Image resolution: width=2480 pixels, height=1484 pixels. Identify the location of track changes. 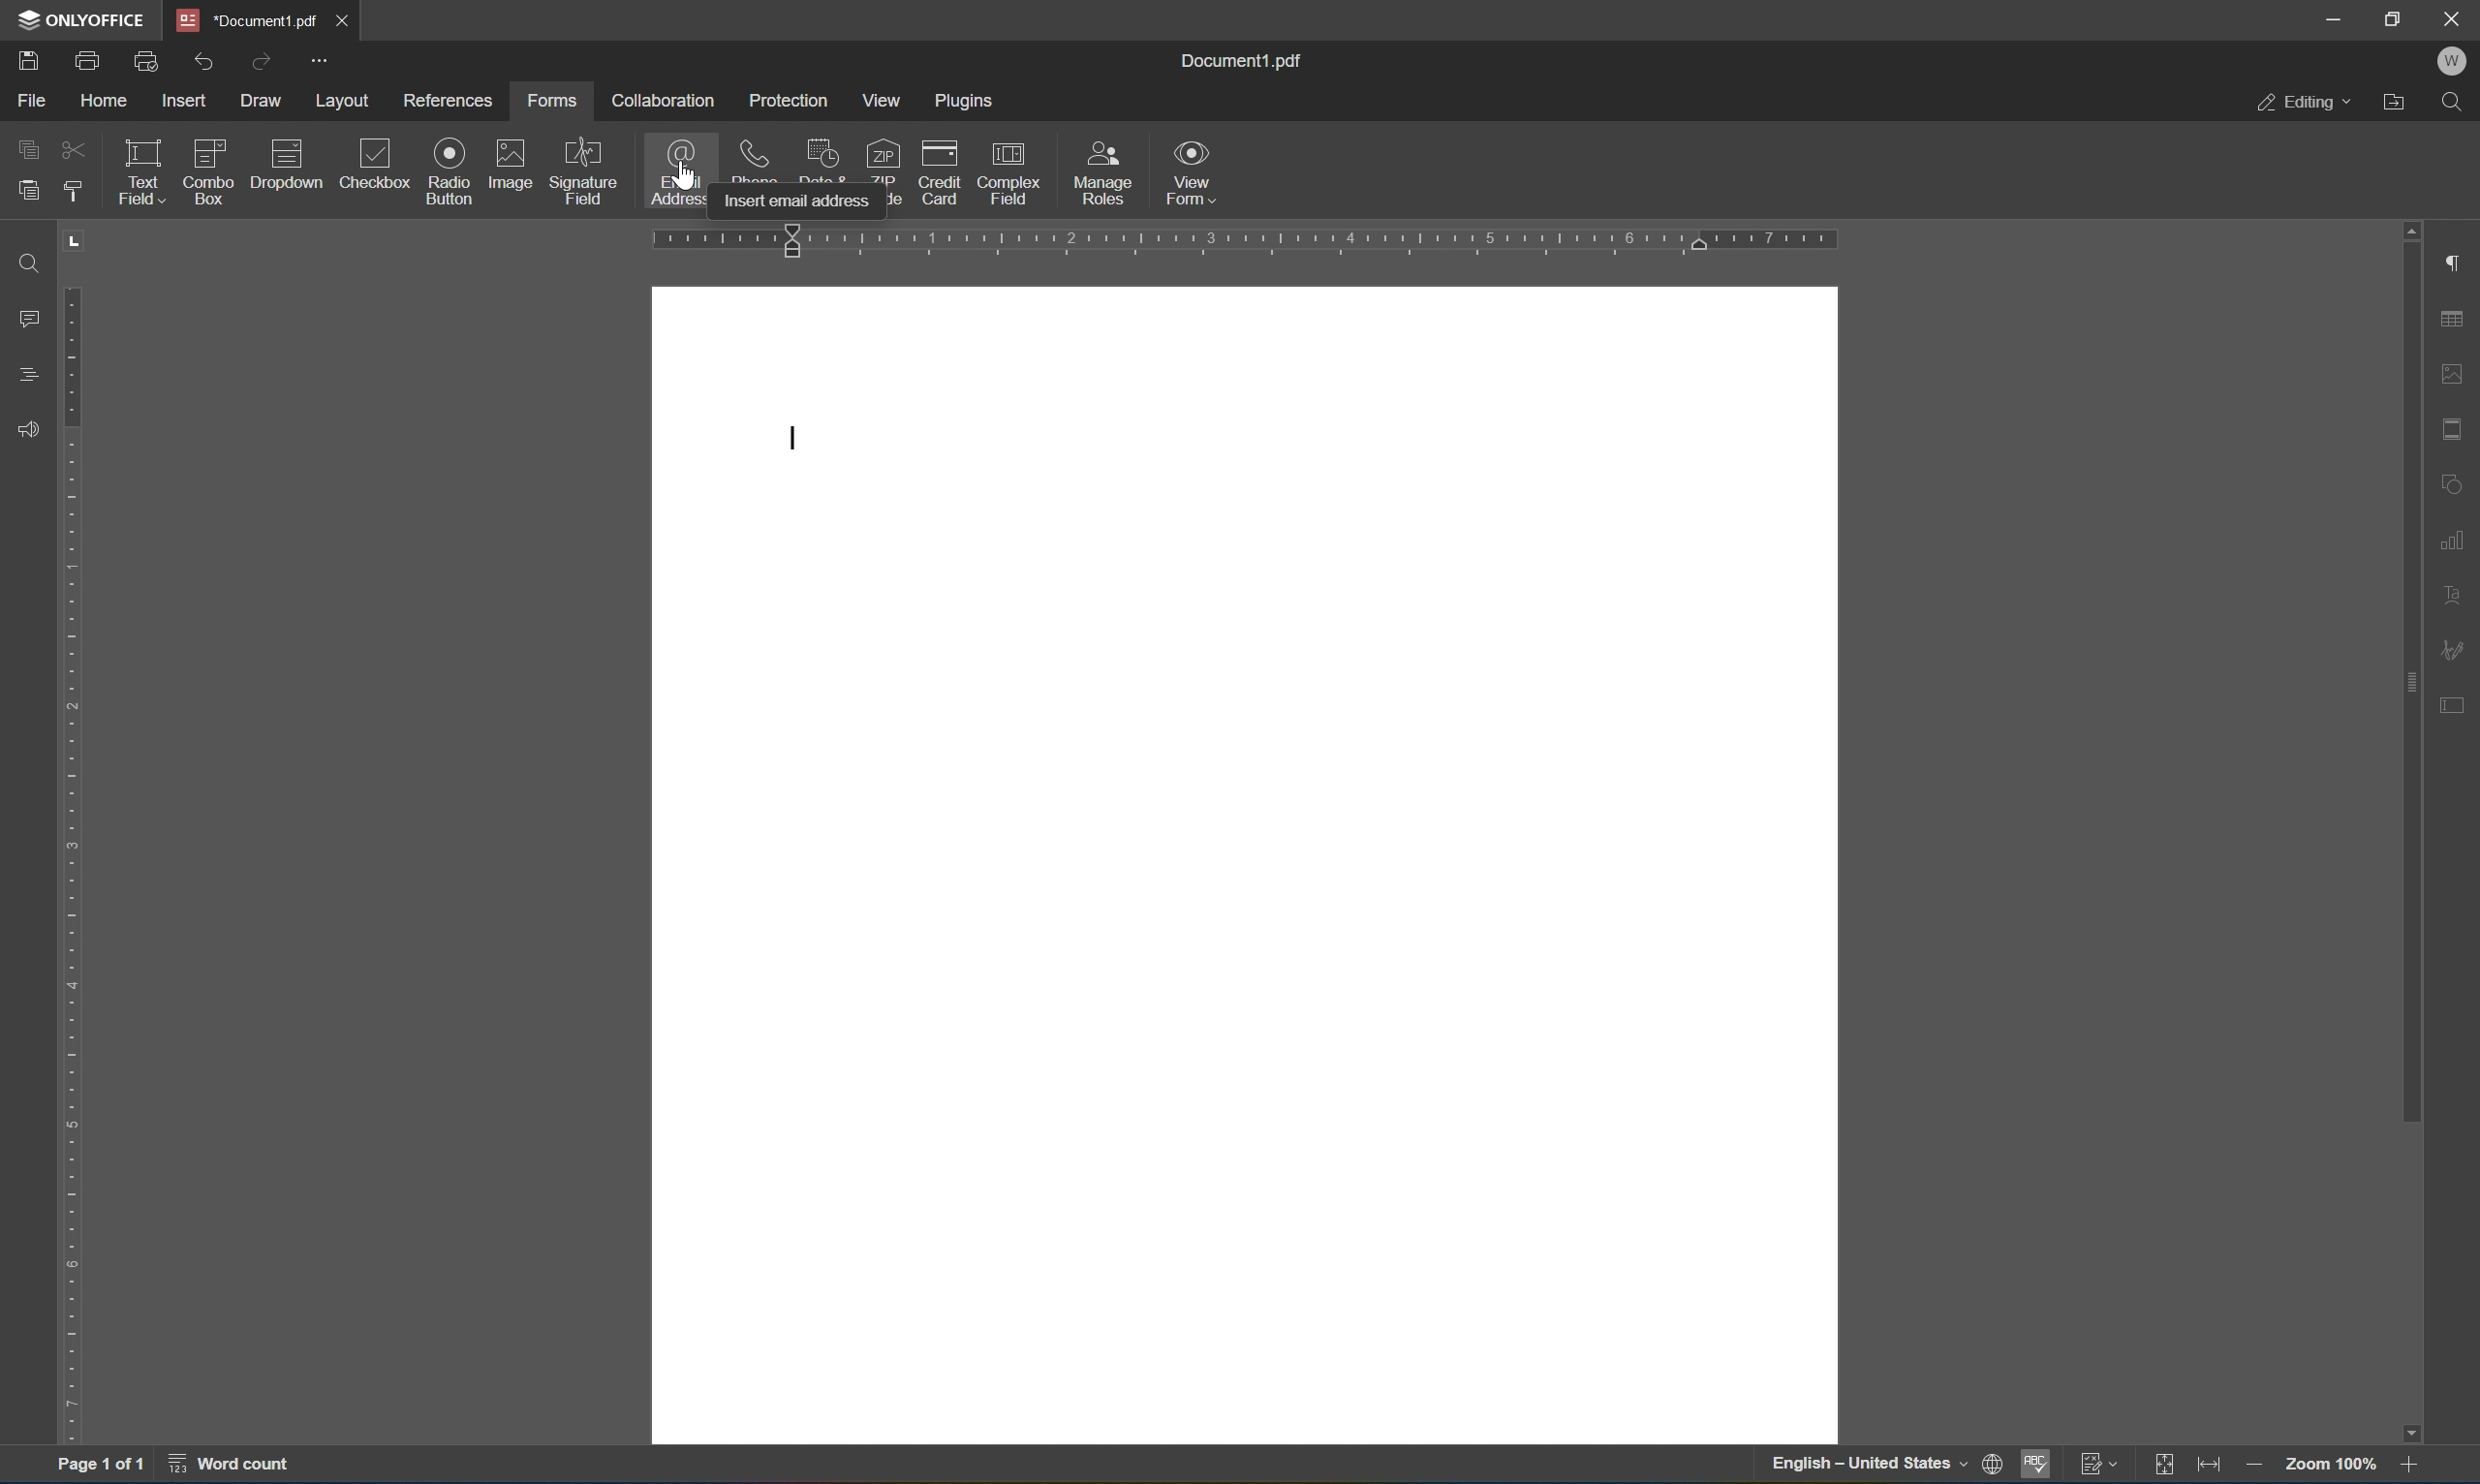
(2099, 1463).